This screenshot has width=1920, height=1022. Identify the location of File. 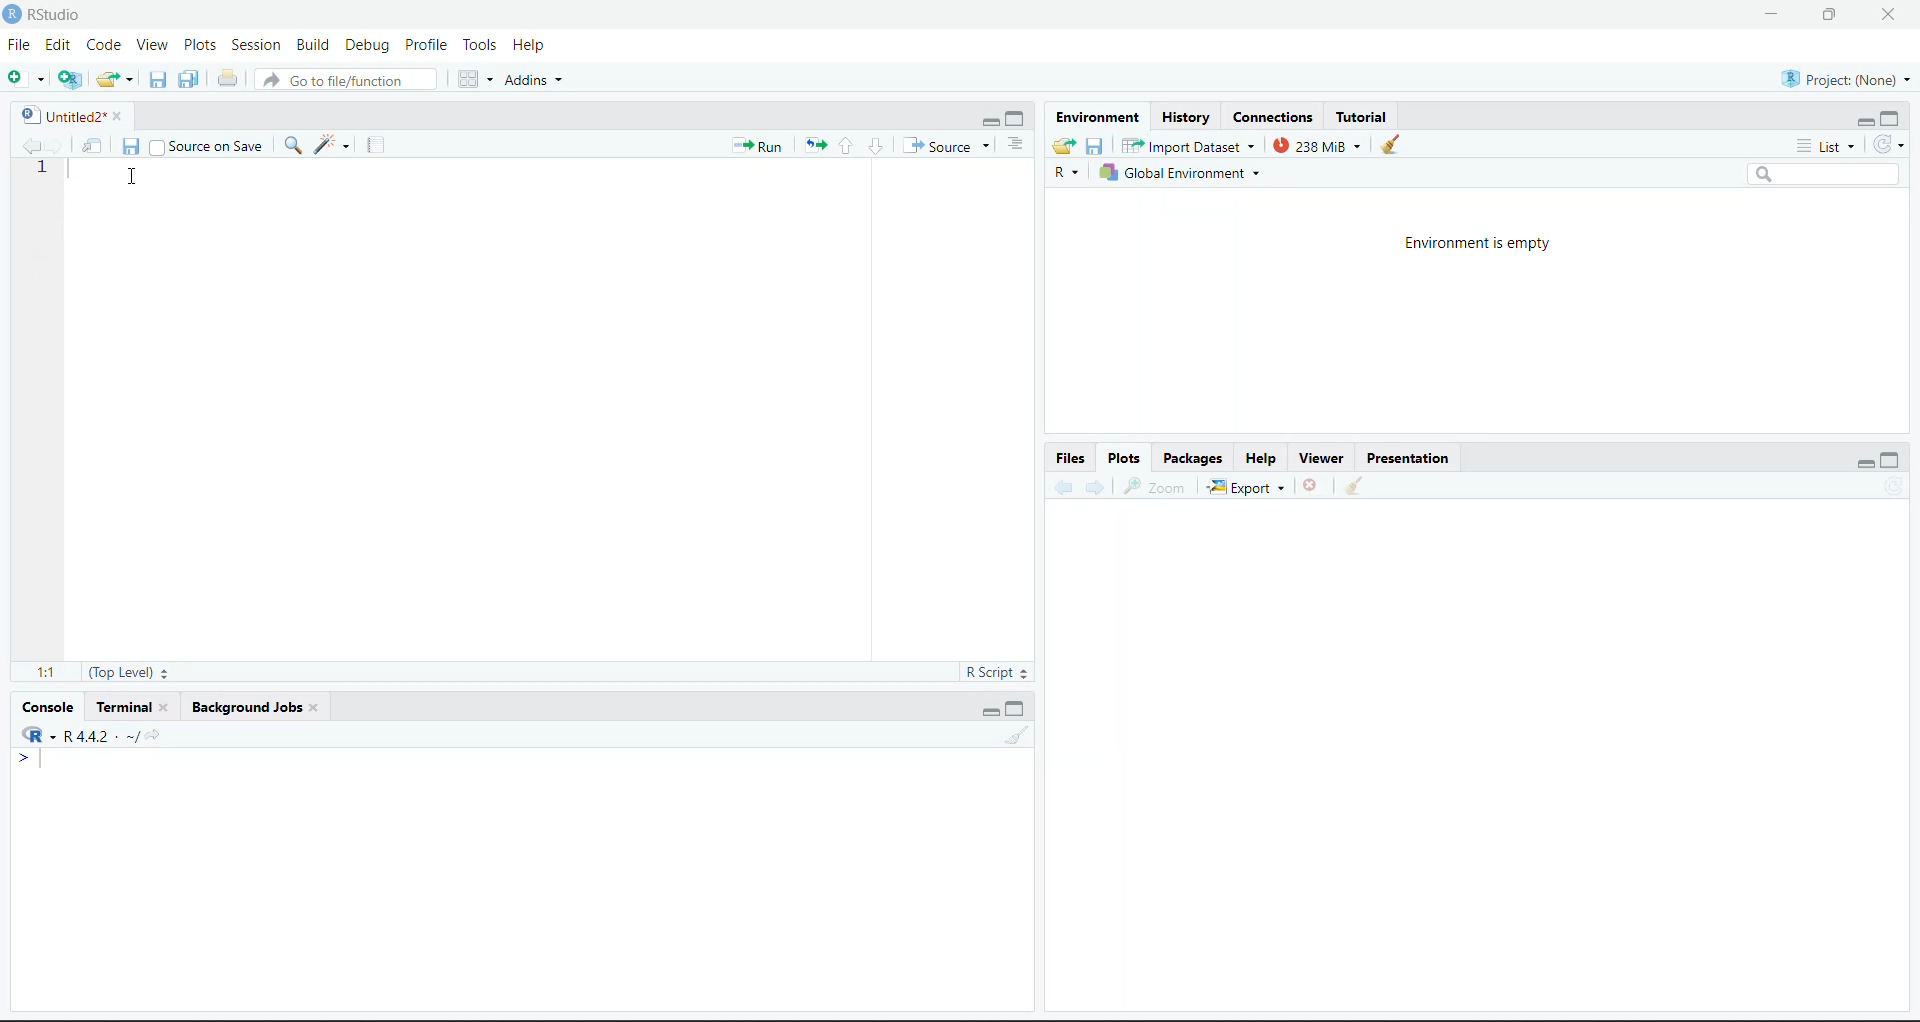
(20, 45).